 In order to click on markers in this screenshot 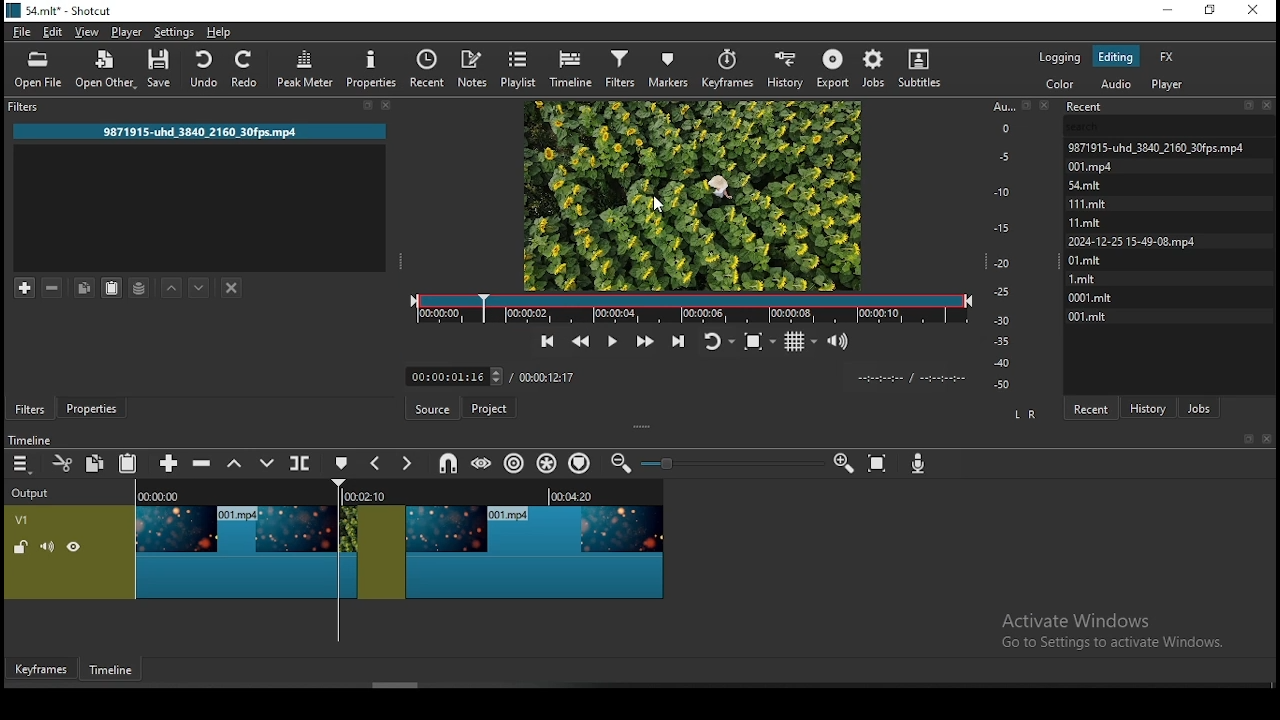, I will do `click(667, 68)`.